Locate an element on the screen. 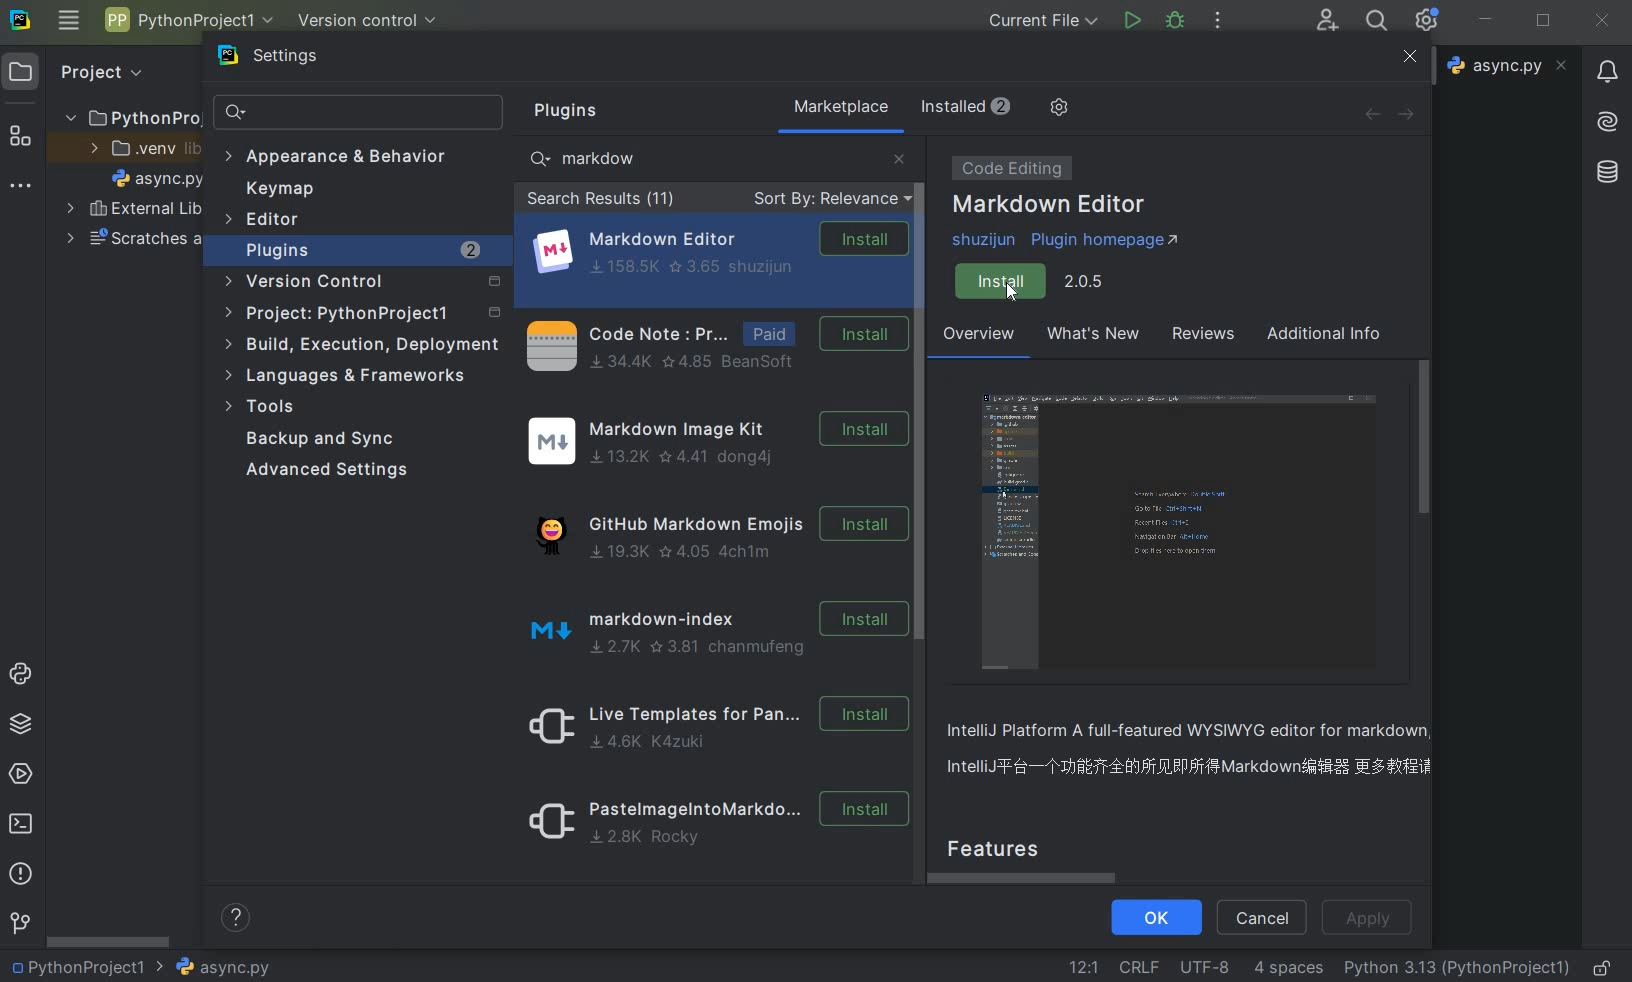 This screenshot has width=1632, height=982. backup and sync is located at coordinates (334, 440).